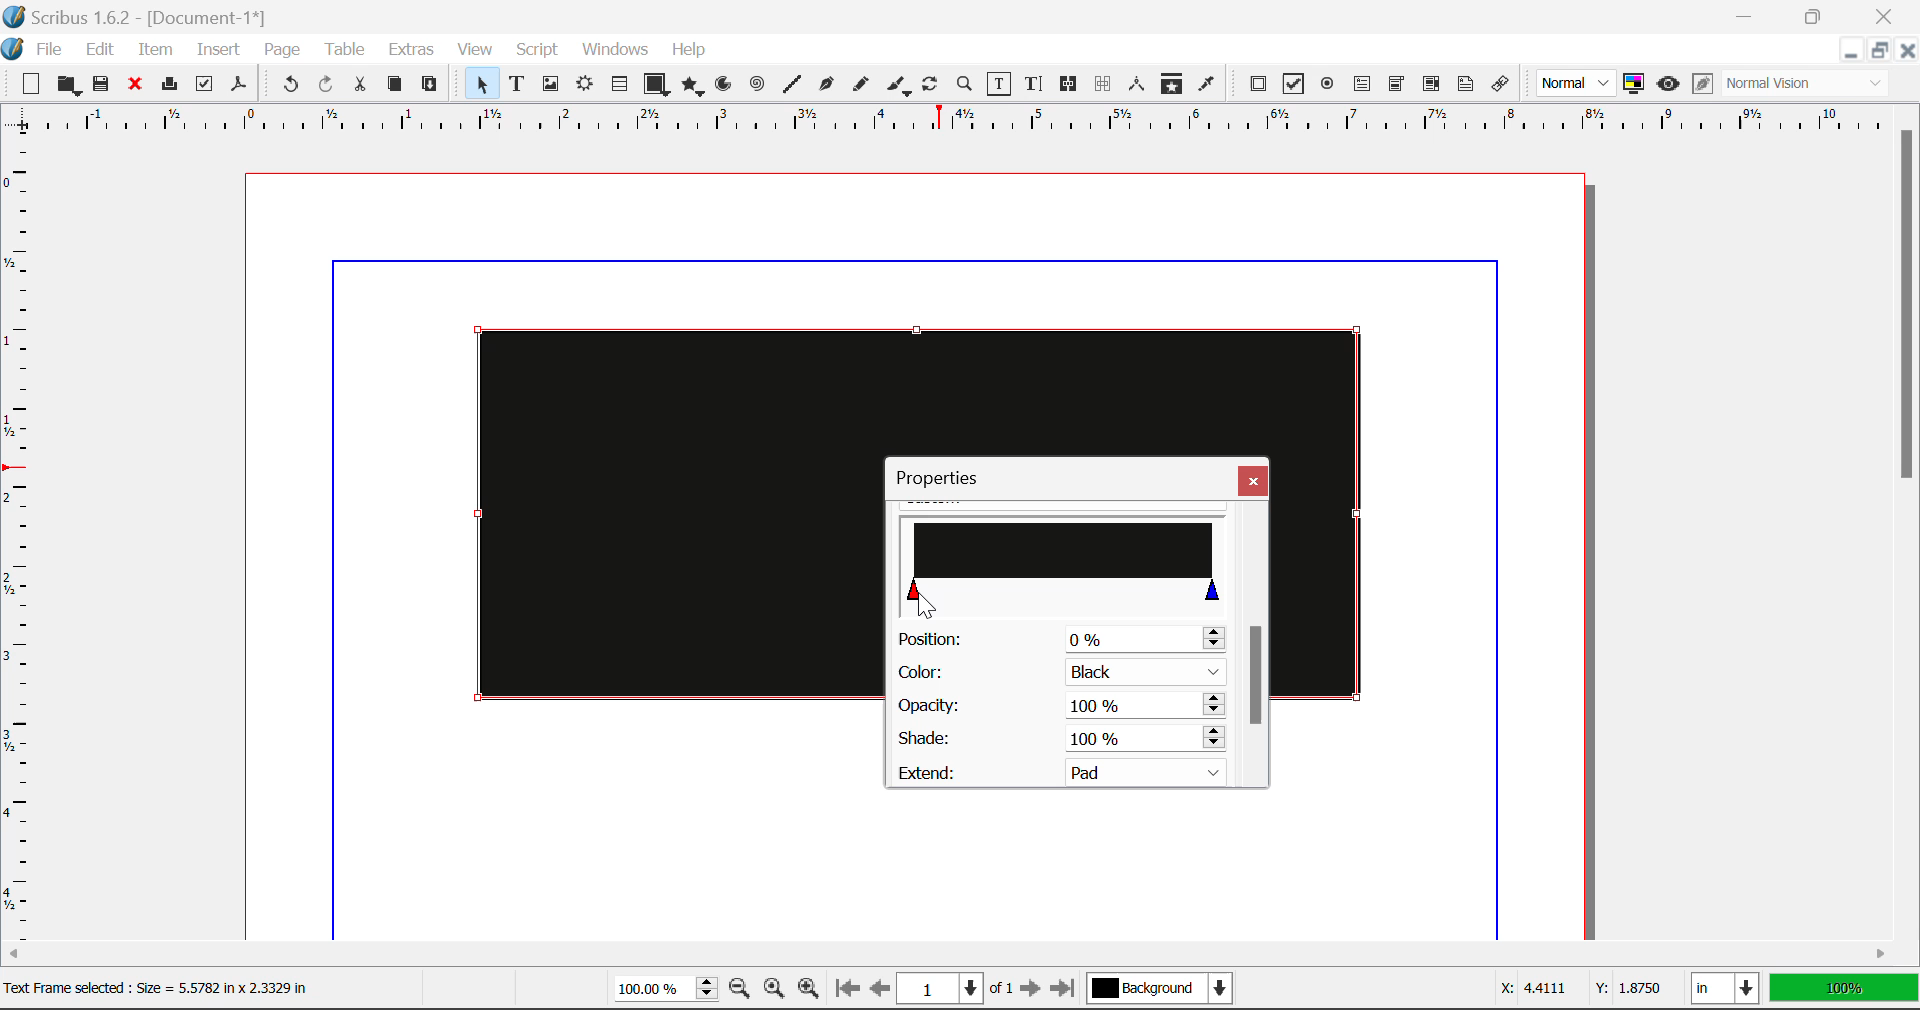 Image resolution: width=1920 pixels, height=1010 pixels. Describe the element at coordinates (52, 53) in the screenshot. I see `File` at that location.